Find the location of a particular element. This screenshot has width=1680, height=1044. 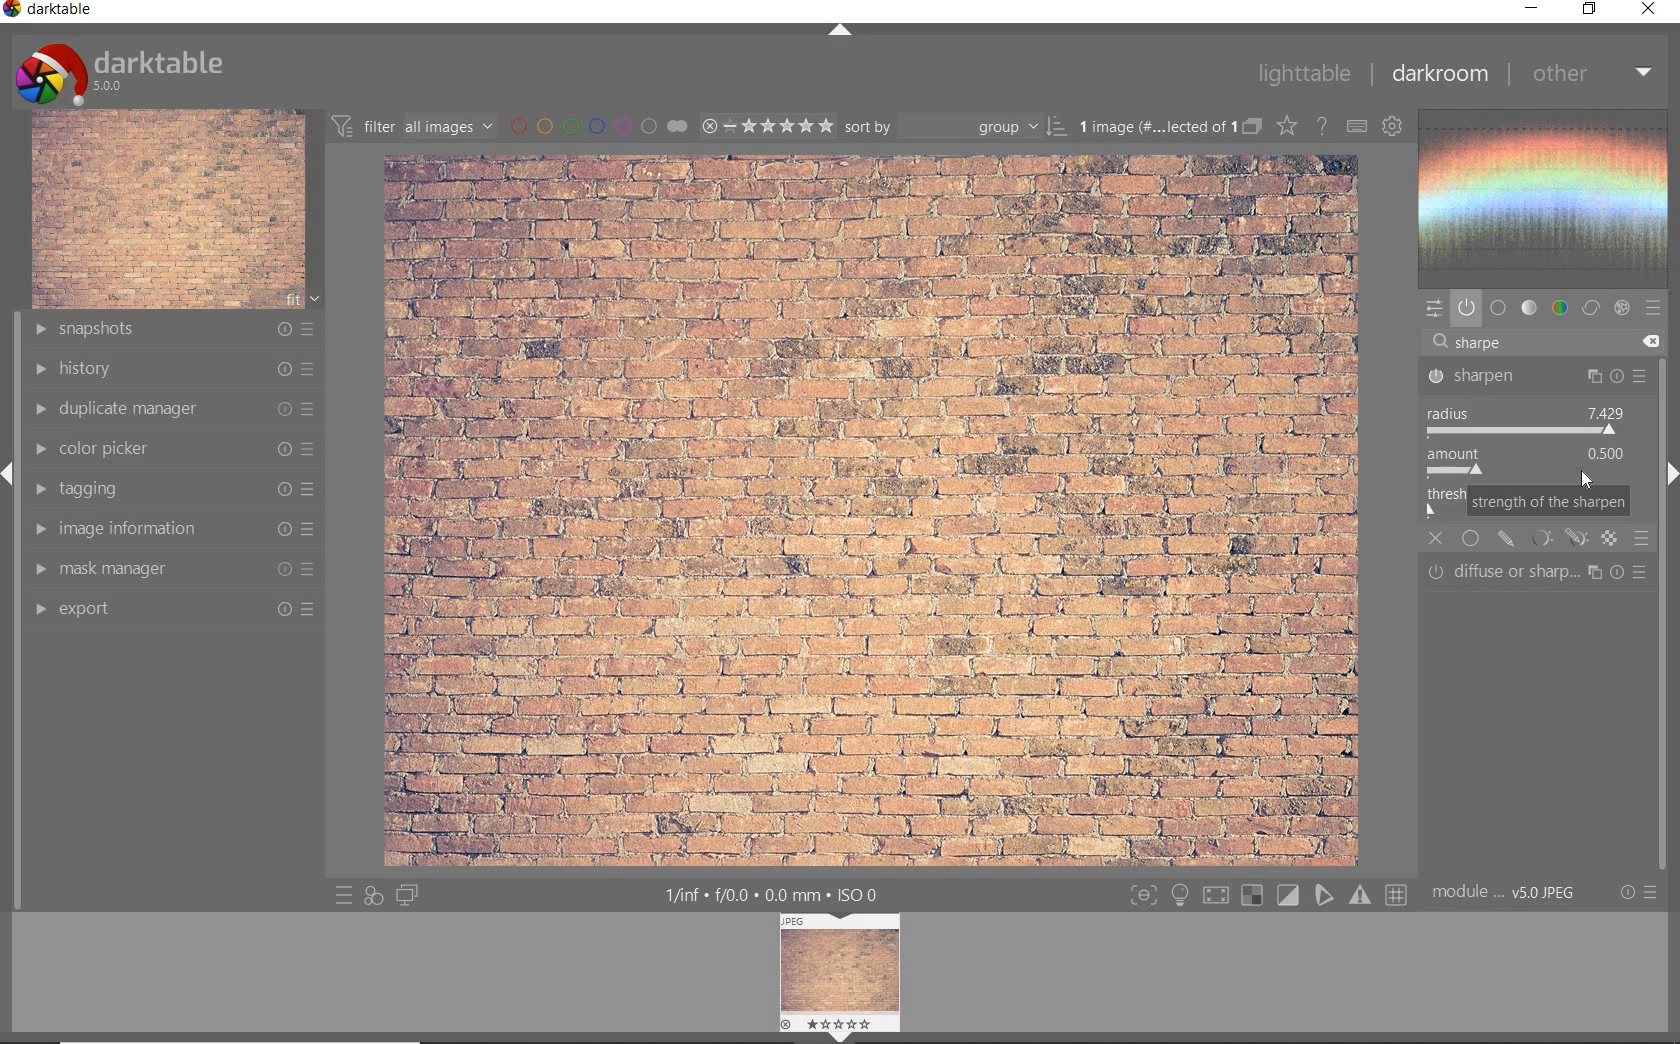

snapshots is located at coordinates (175, 330).